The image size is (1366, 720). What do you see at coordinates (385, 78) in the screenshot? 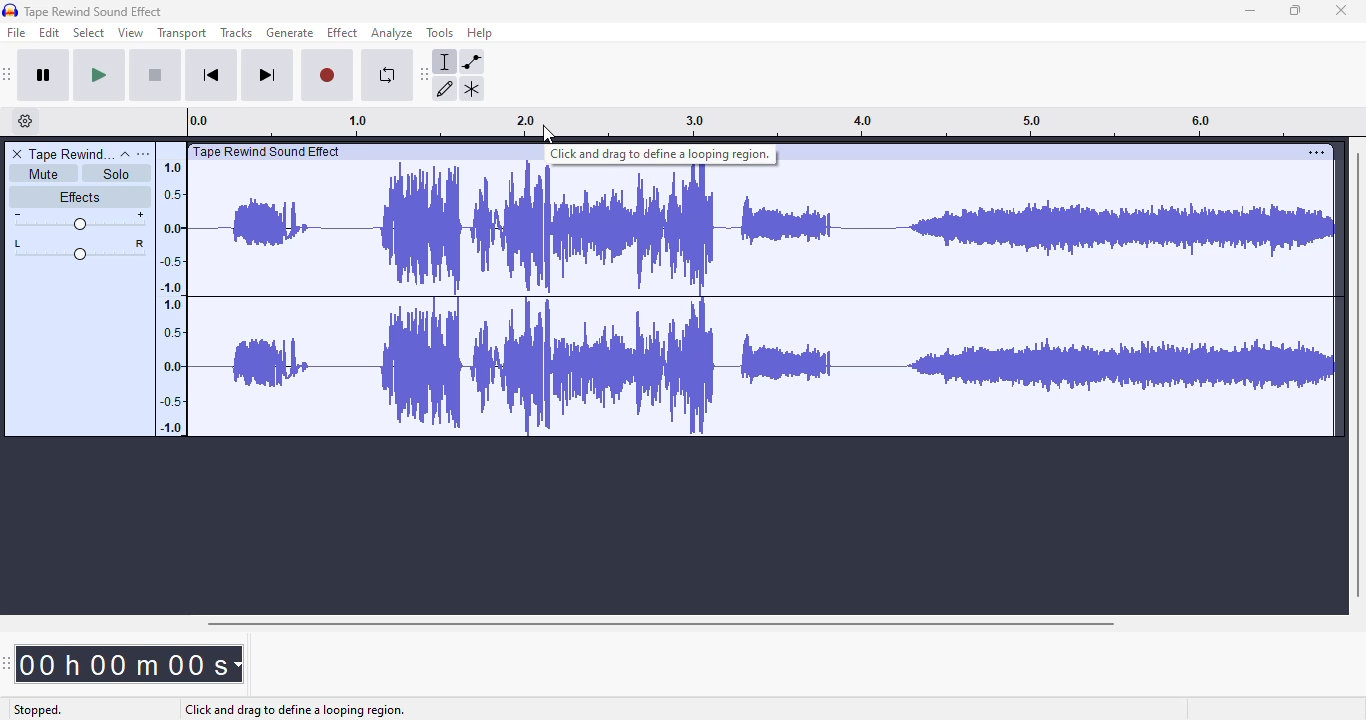
I see `enable looping` at bounding box center [385, 78].